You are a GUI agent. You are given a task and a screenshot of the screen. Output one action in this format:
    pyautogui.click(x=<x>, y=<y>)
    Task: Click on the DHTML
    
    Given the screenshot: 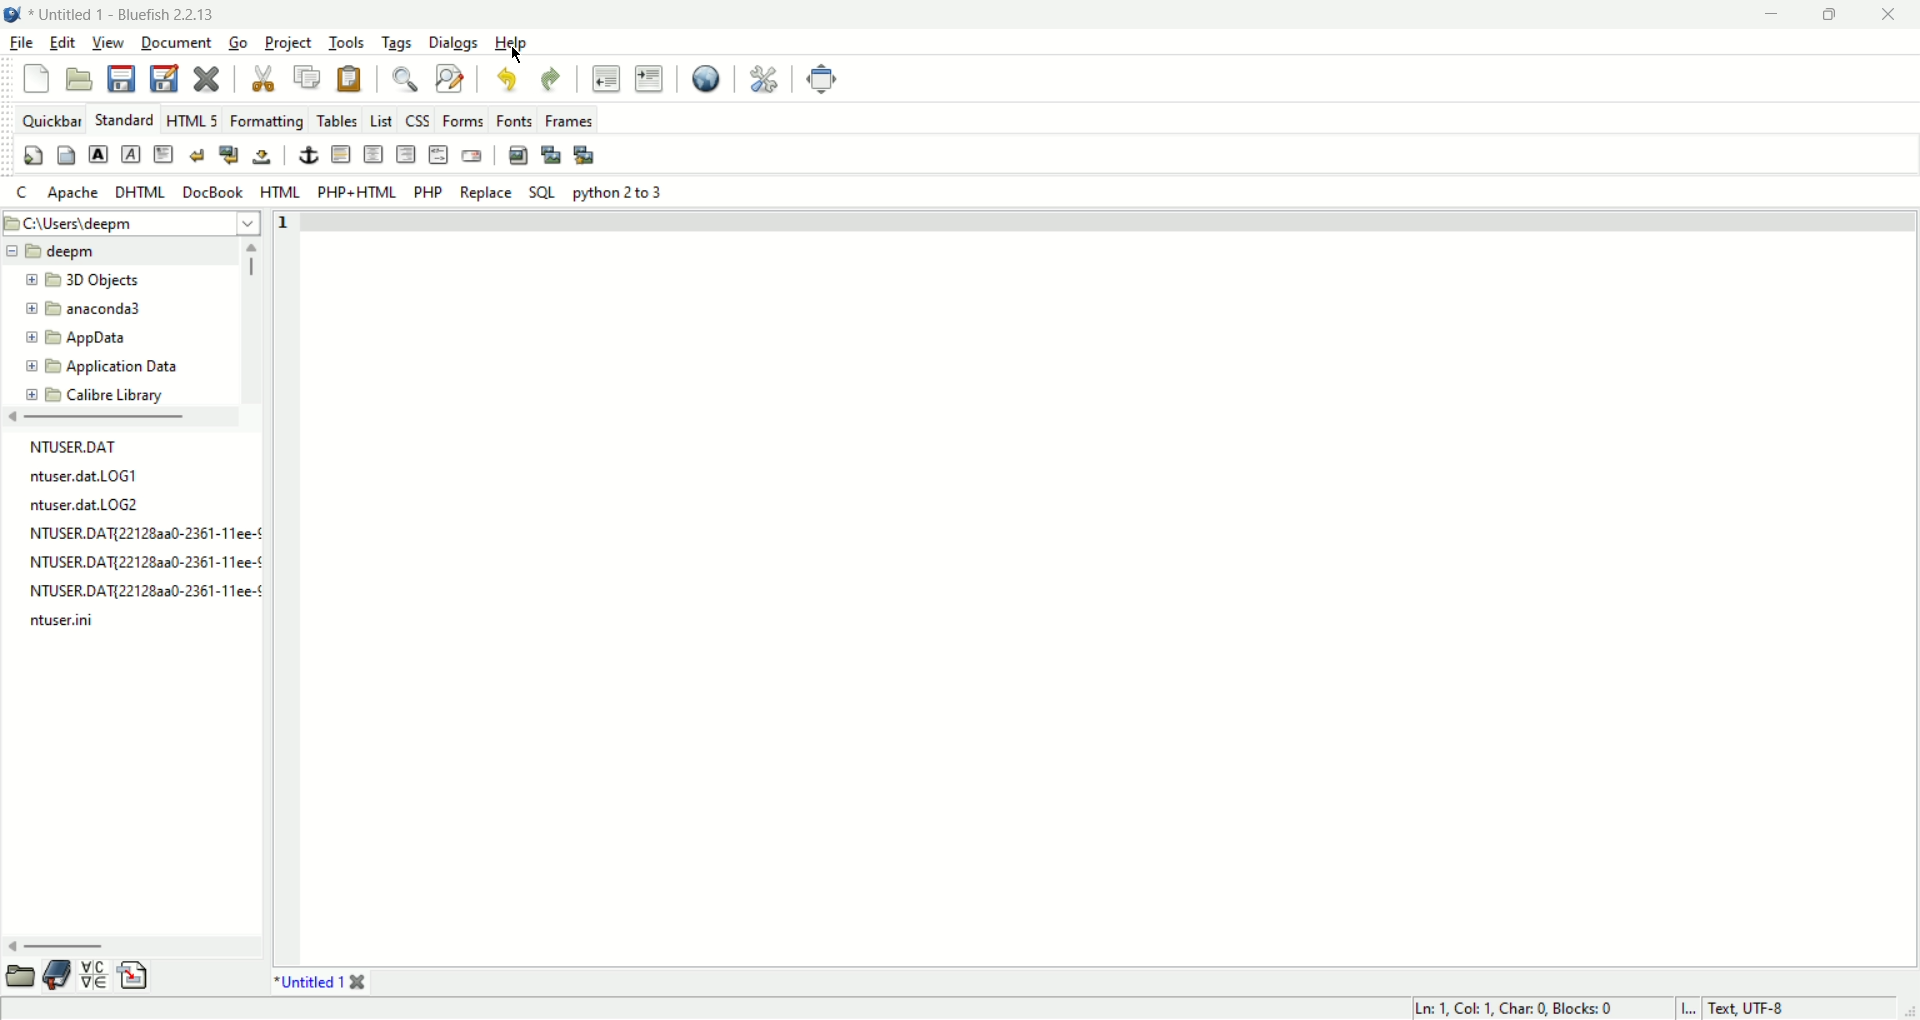 What is the action you would take?
    pyautogui.click(x=141, y=194)
    